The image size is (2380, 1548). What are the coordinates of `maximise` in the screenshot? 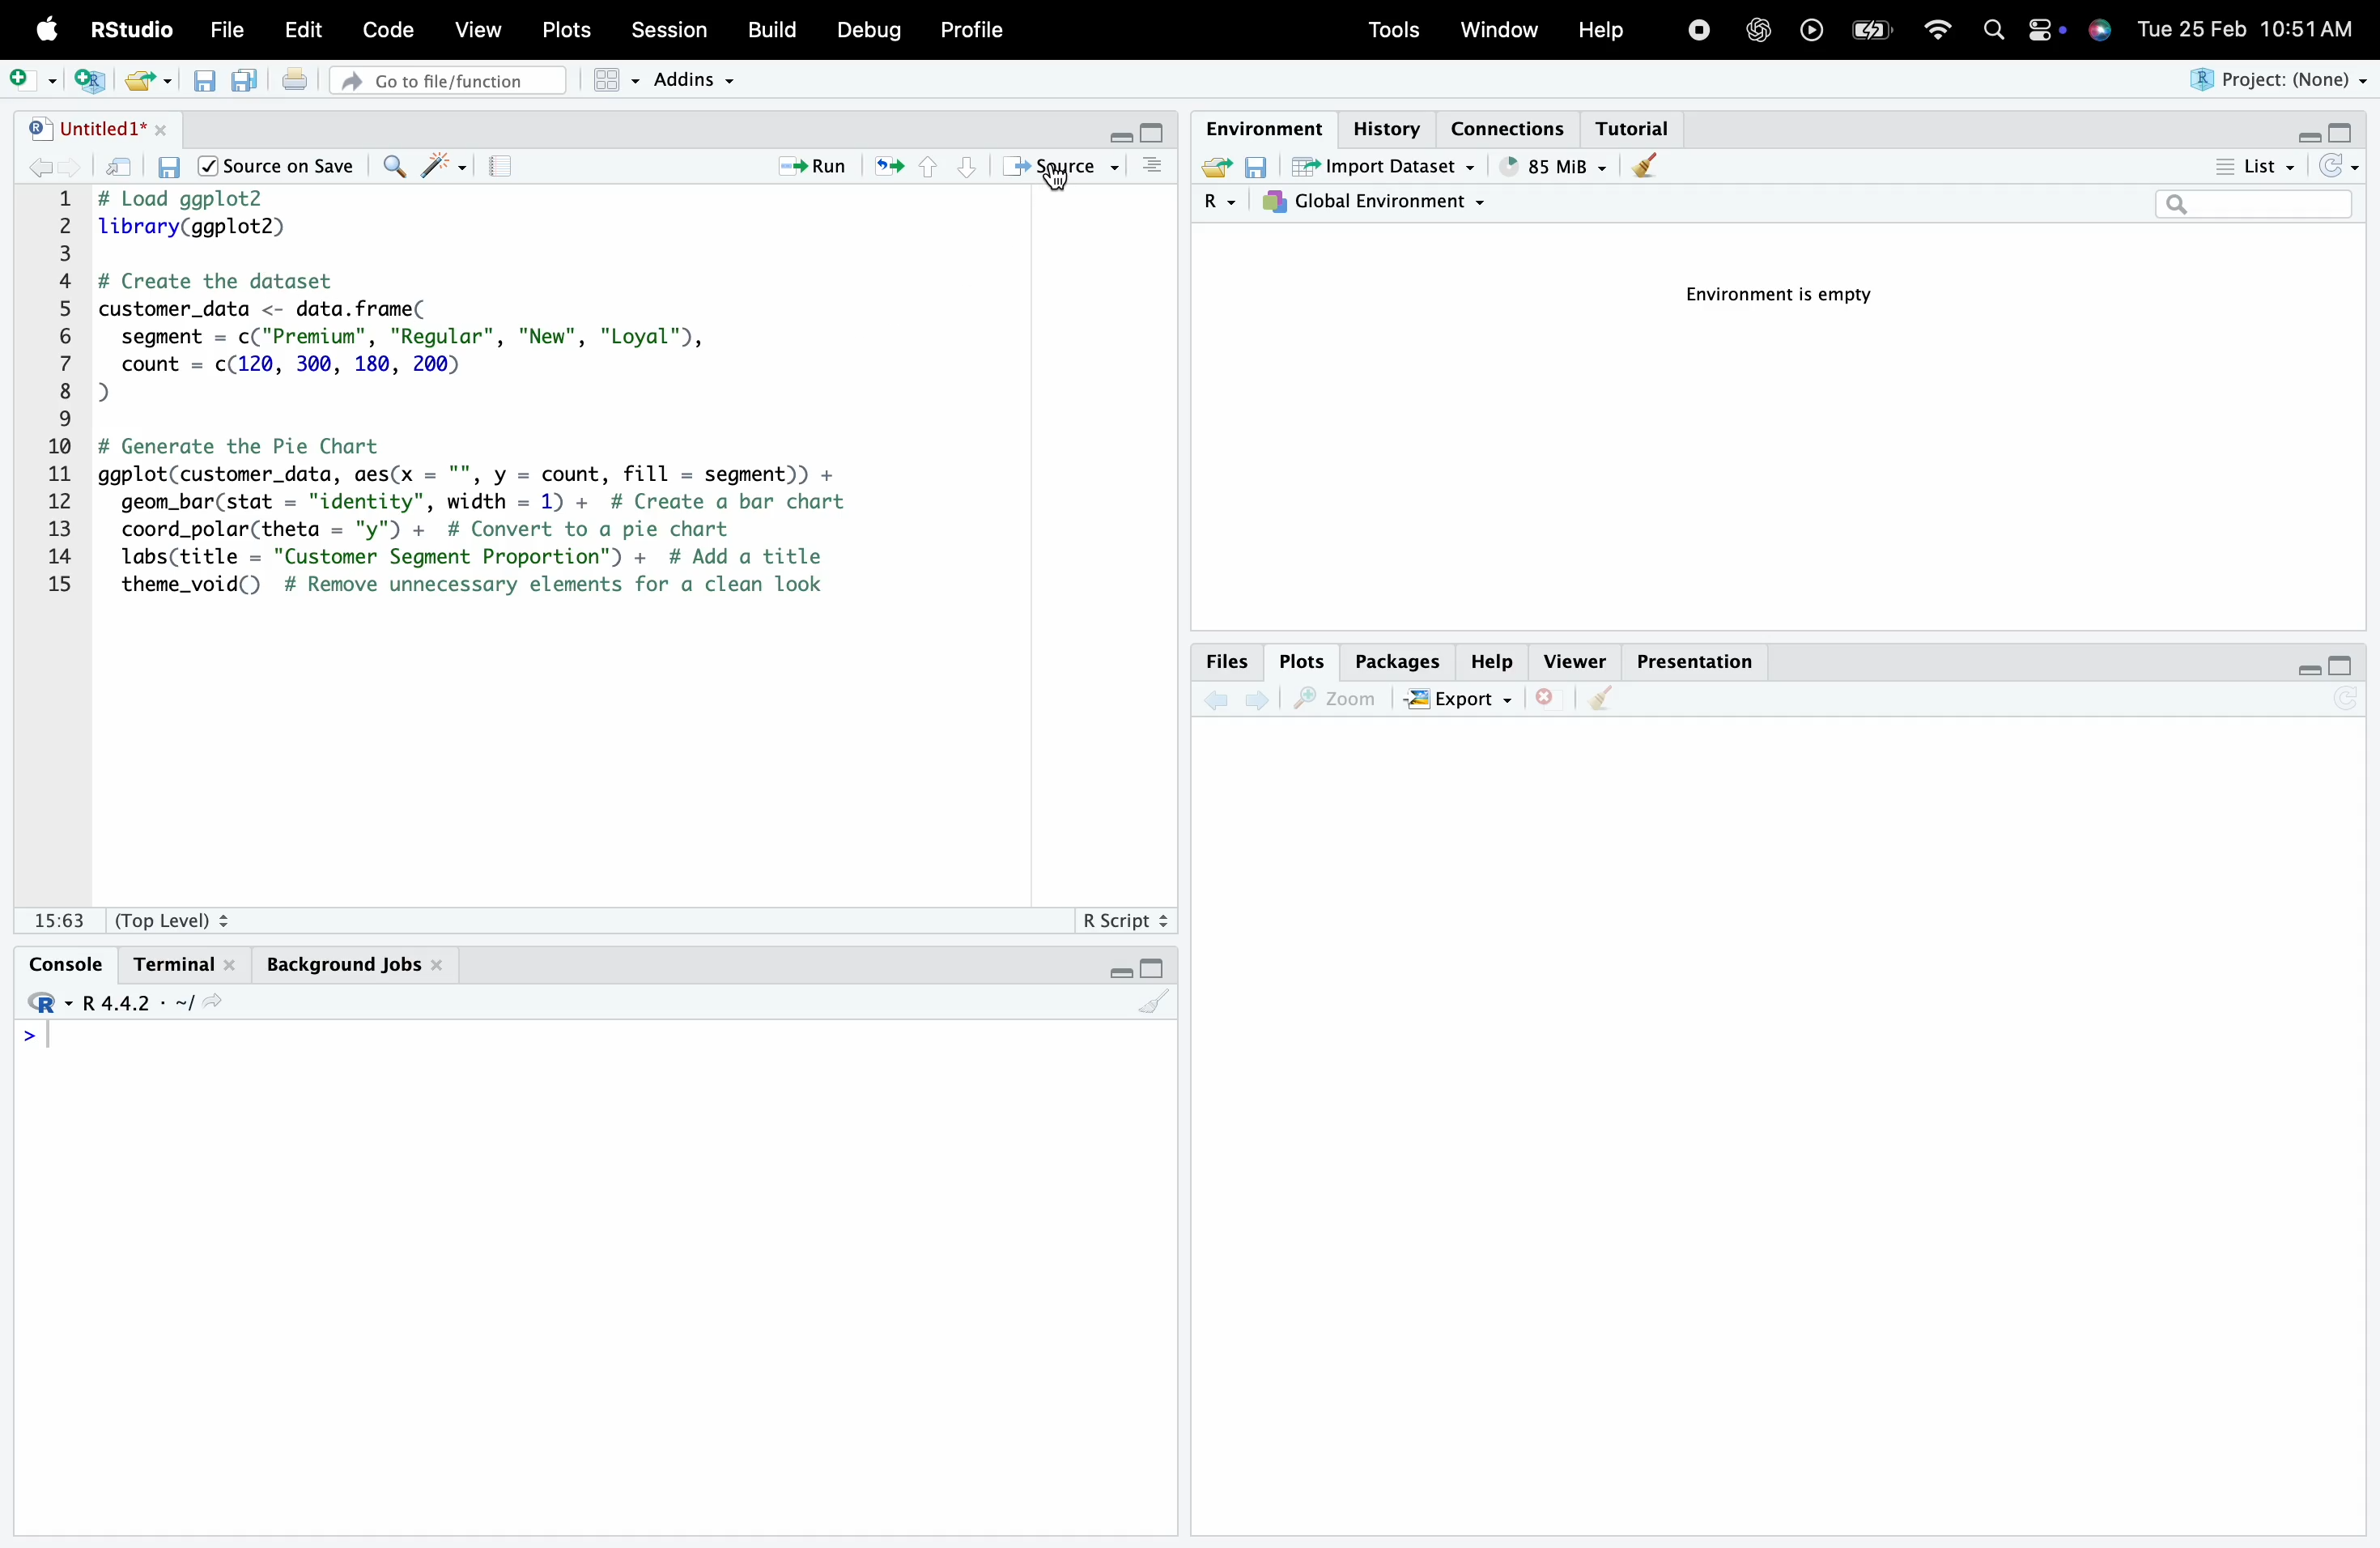 It's located at (1155, 130).